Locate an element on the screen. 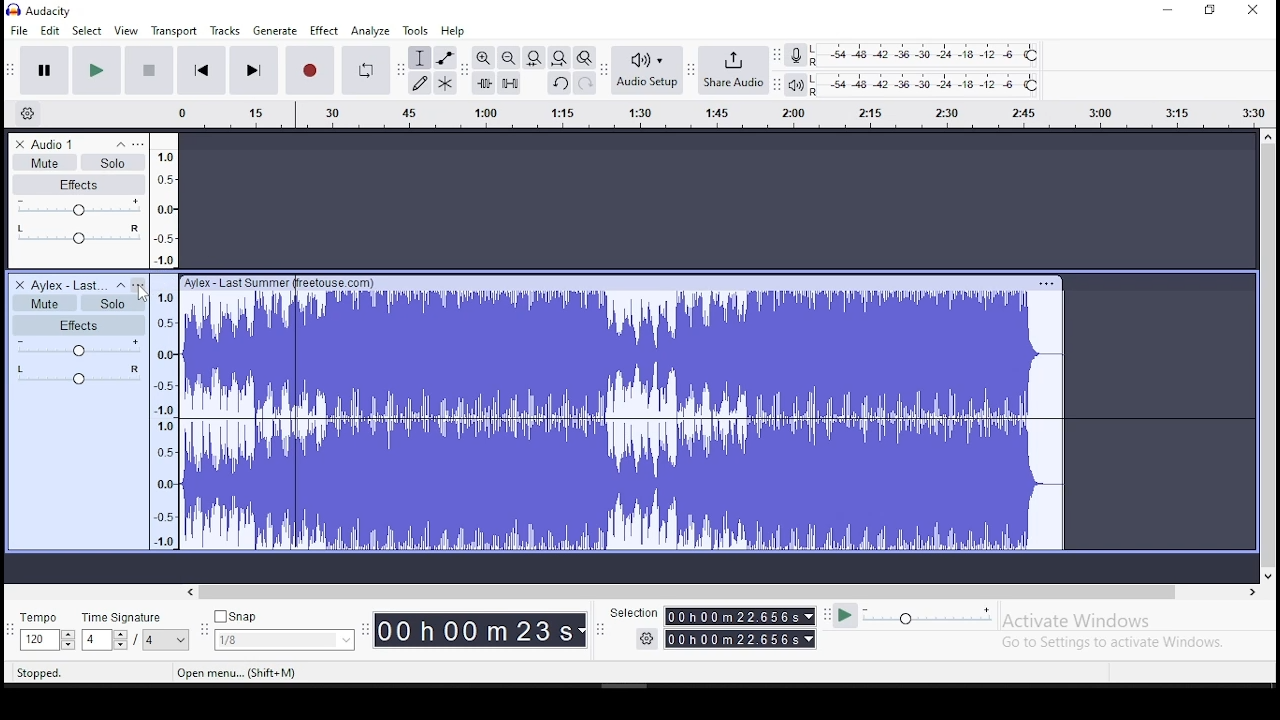 The image size is (1280, 720). tempo is located at coordinates (41, 617).